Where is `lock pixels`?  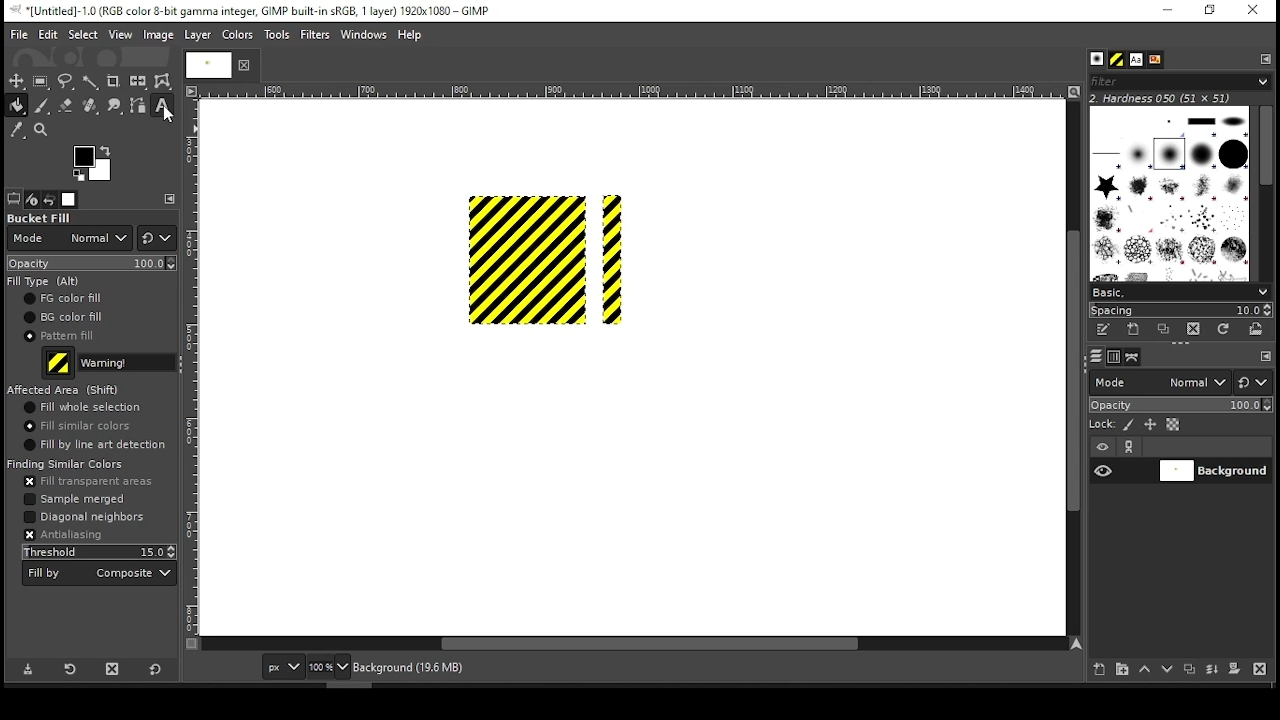 lock pixels is located at coordinates (1132, 425).